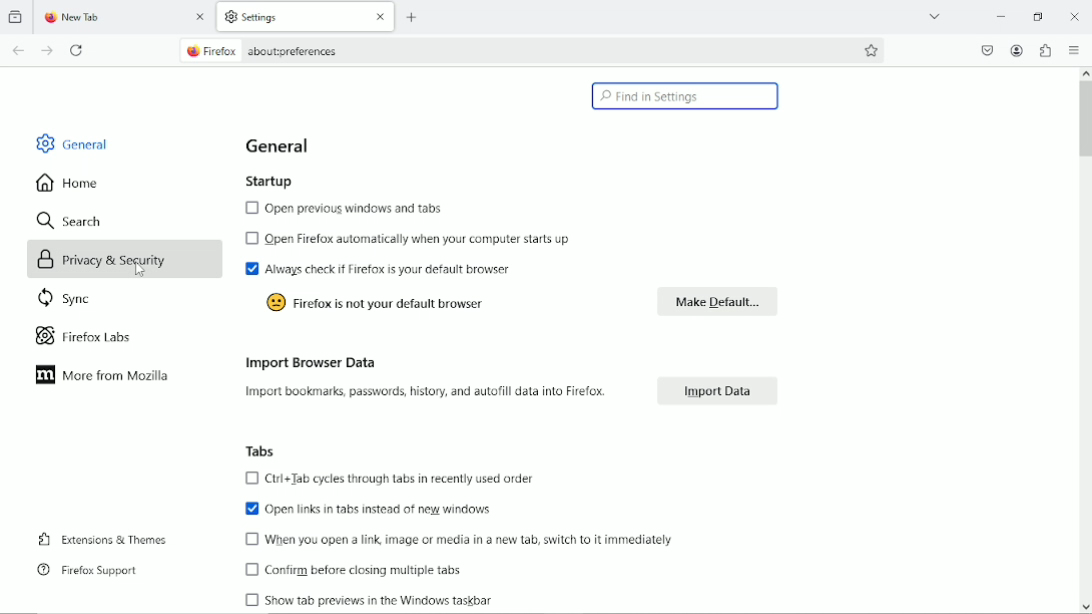 The width and height of the screenshot is (1092, 614). Describe the element at coordinates (437, 241) in the screenshot. I see `open firefox automatically when your computer starts up` at that location.